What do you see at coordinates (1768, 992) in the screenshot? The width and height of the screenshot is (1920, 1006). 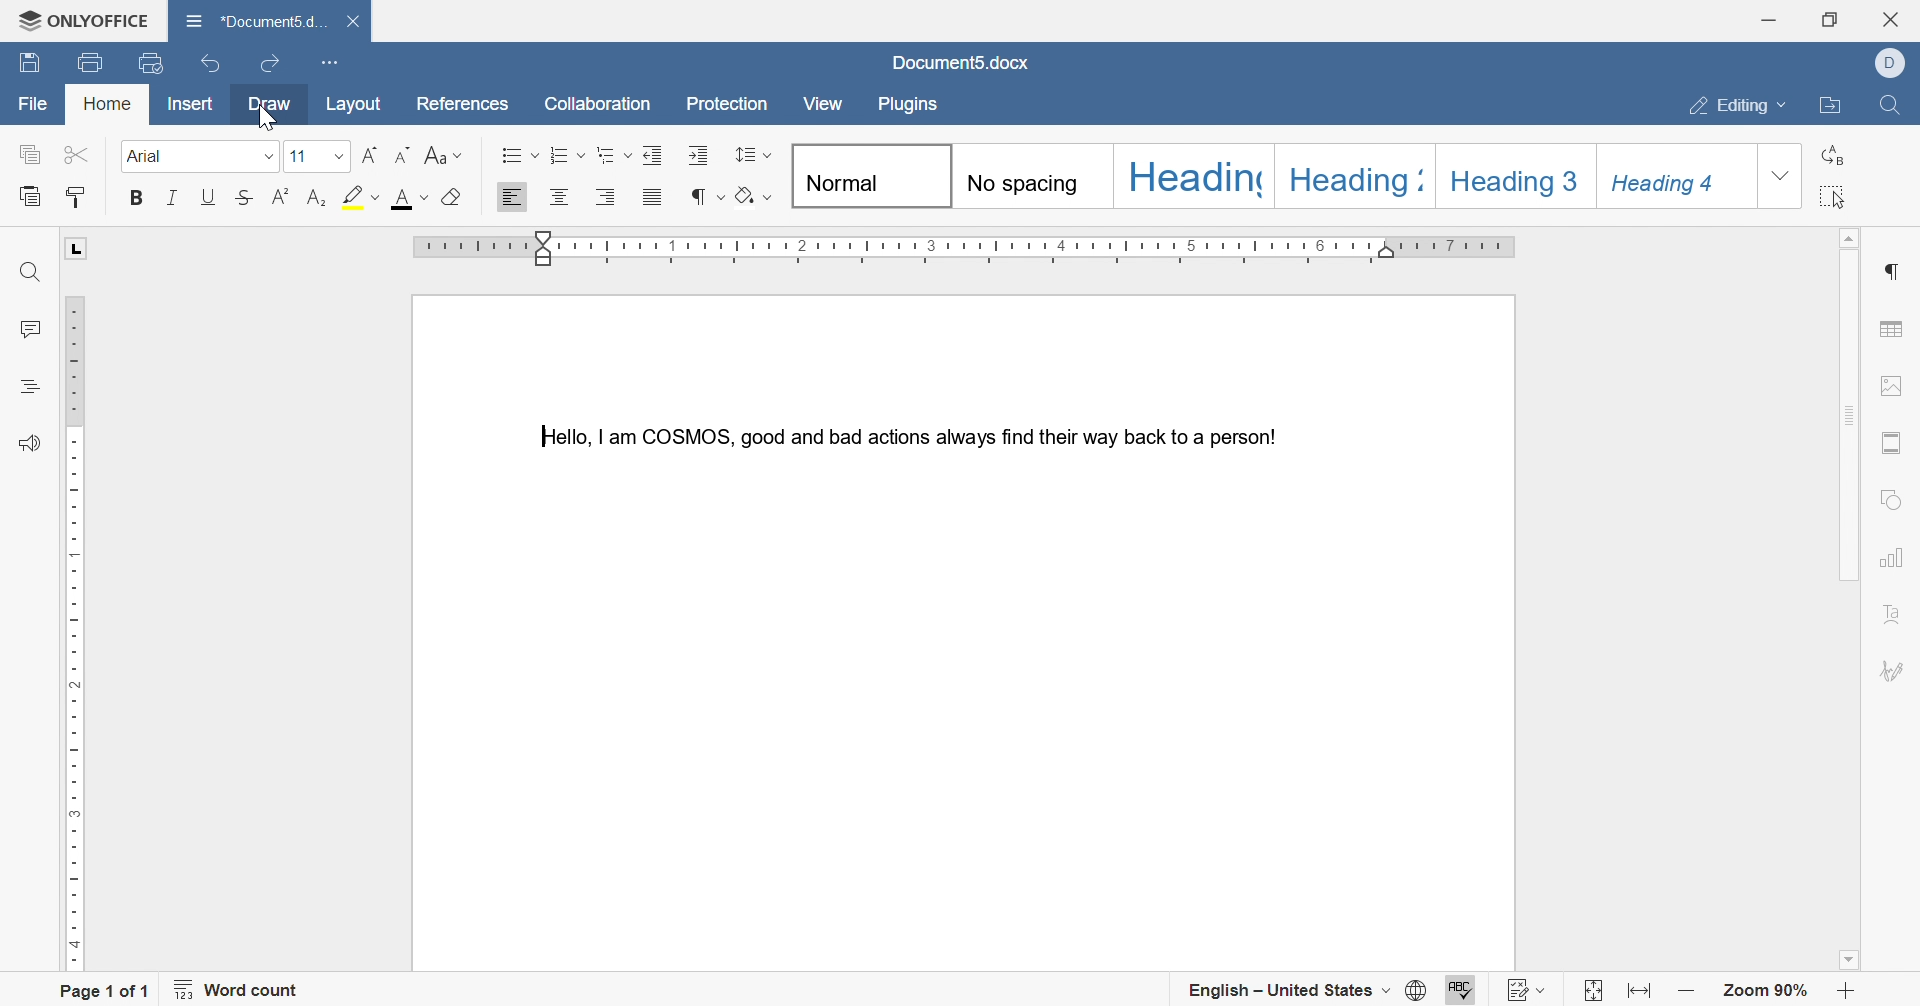 I see `zoom 90%` at bounding box center [1768, 992].